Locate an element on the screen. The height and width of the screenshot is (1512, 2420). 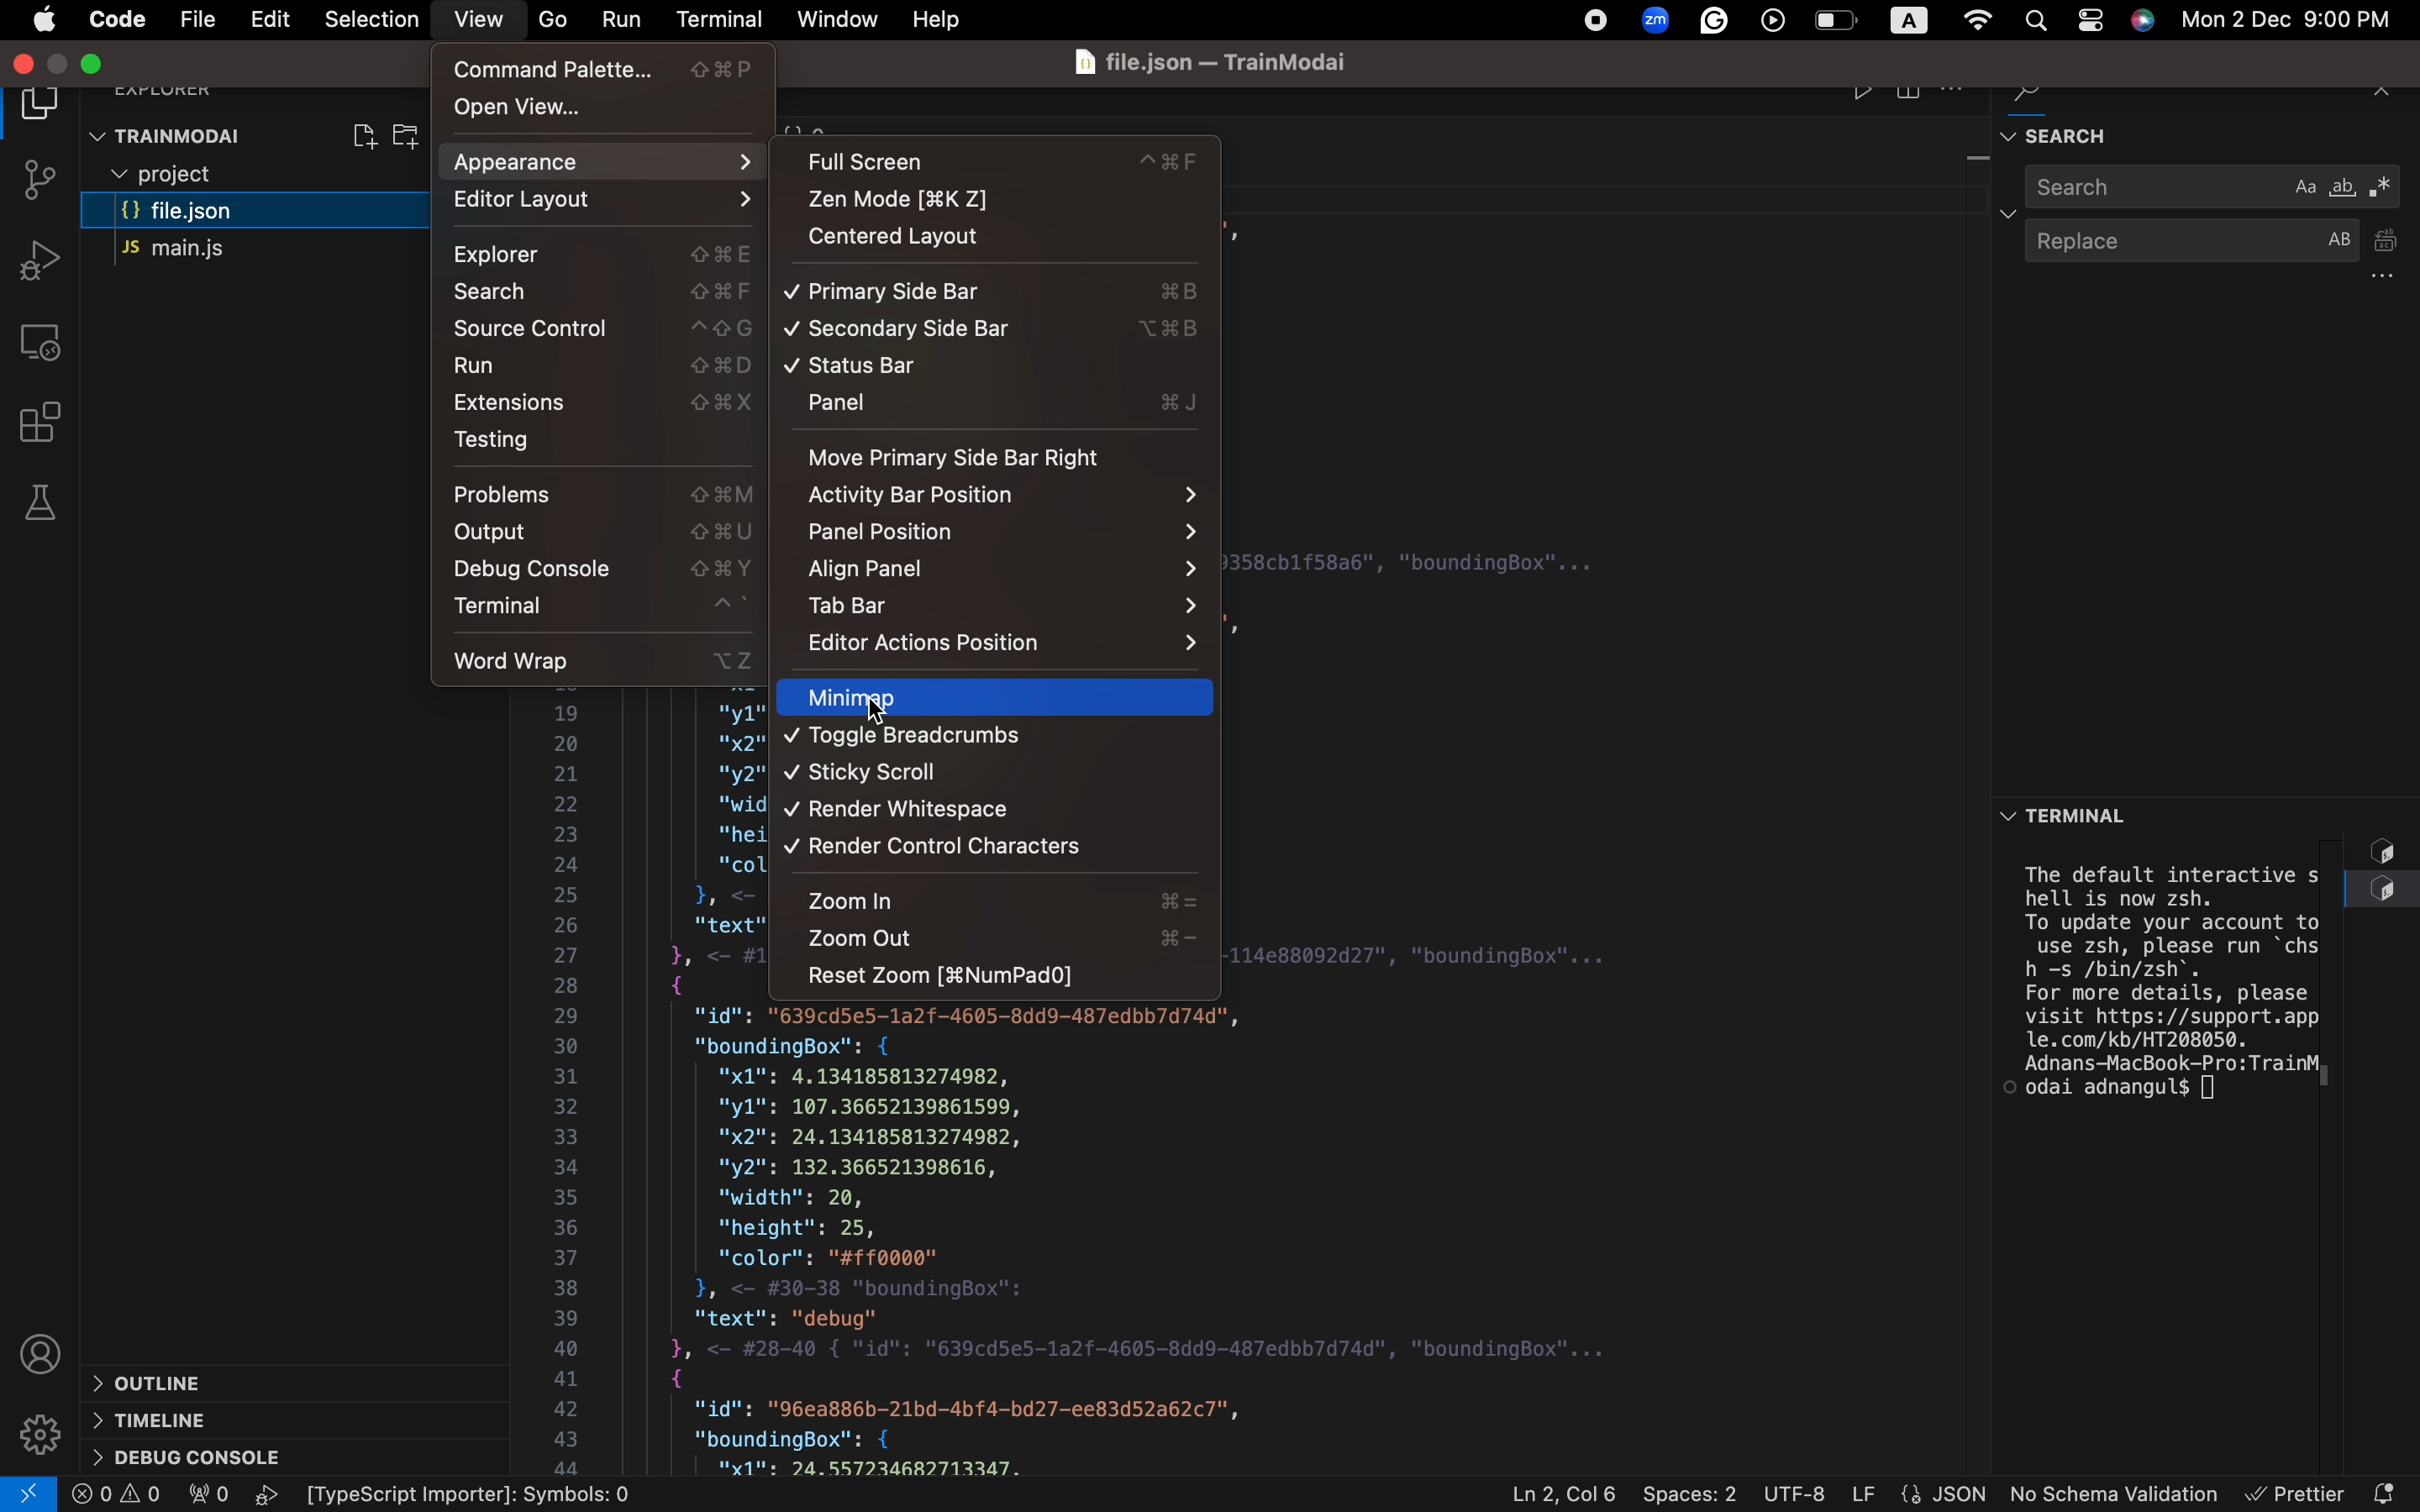
status bar is located at coordinates (990, 364).